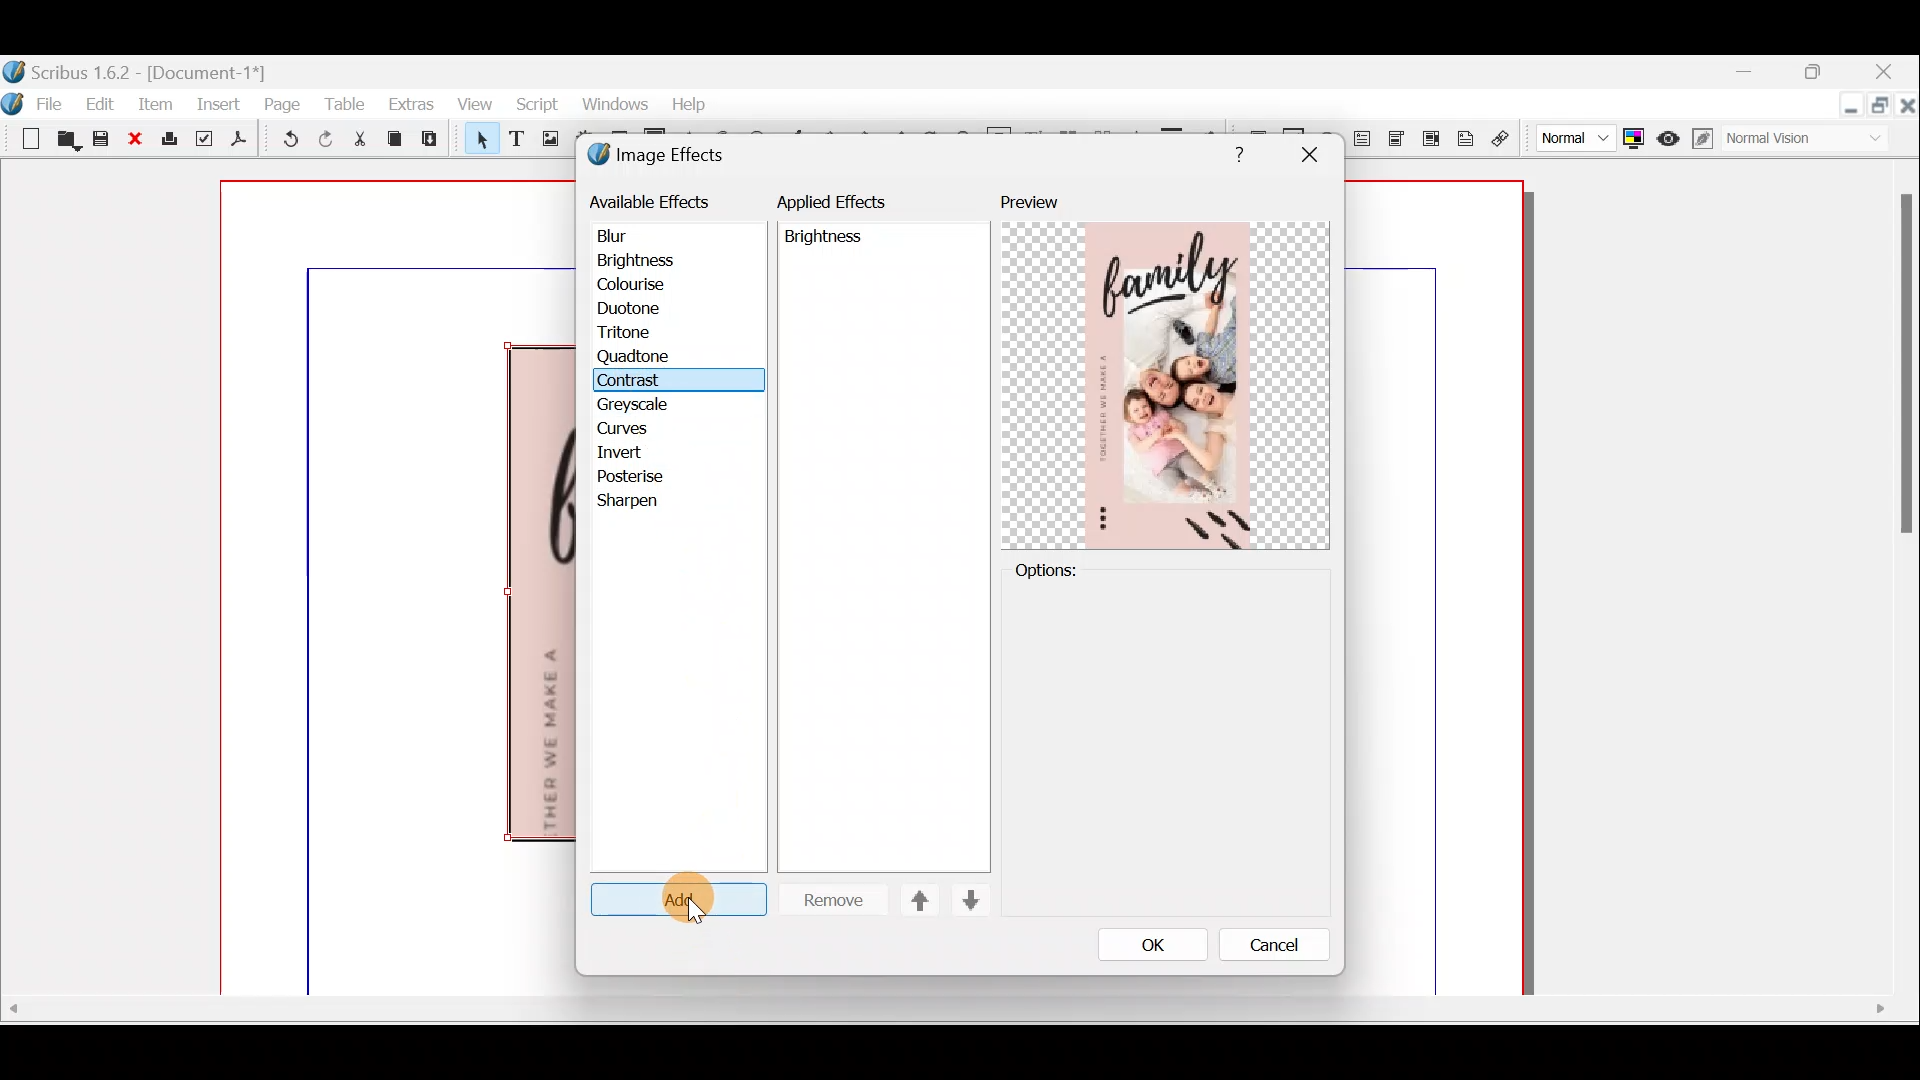  What do you see at coordinates (14, 102) in the screenshot?
I see `Logo` at bounding box center [14, 102].